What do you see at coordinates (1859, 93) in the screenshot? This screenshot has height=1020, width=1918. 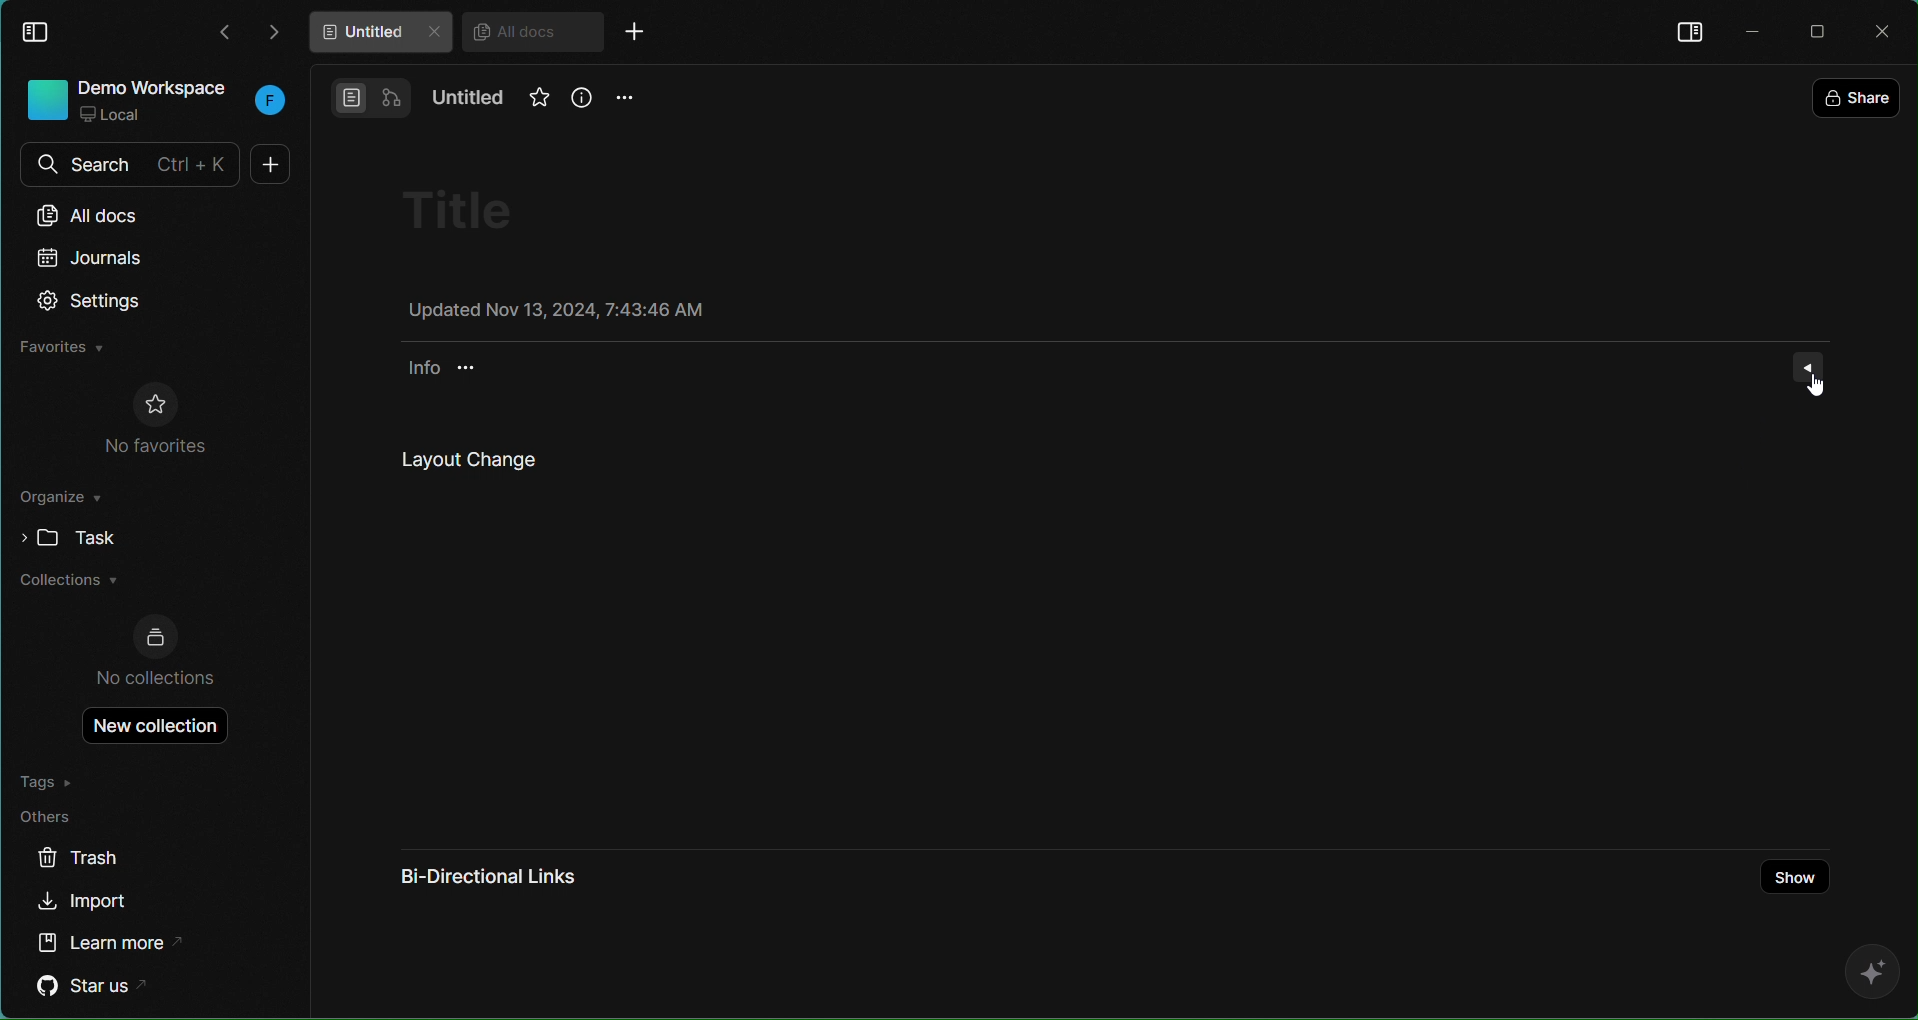 I see `share` at bounding box center [1859, 93].